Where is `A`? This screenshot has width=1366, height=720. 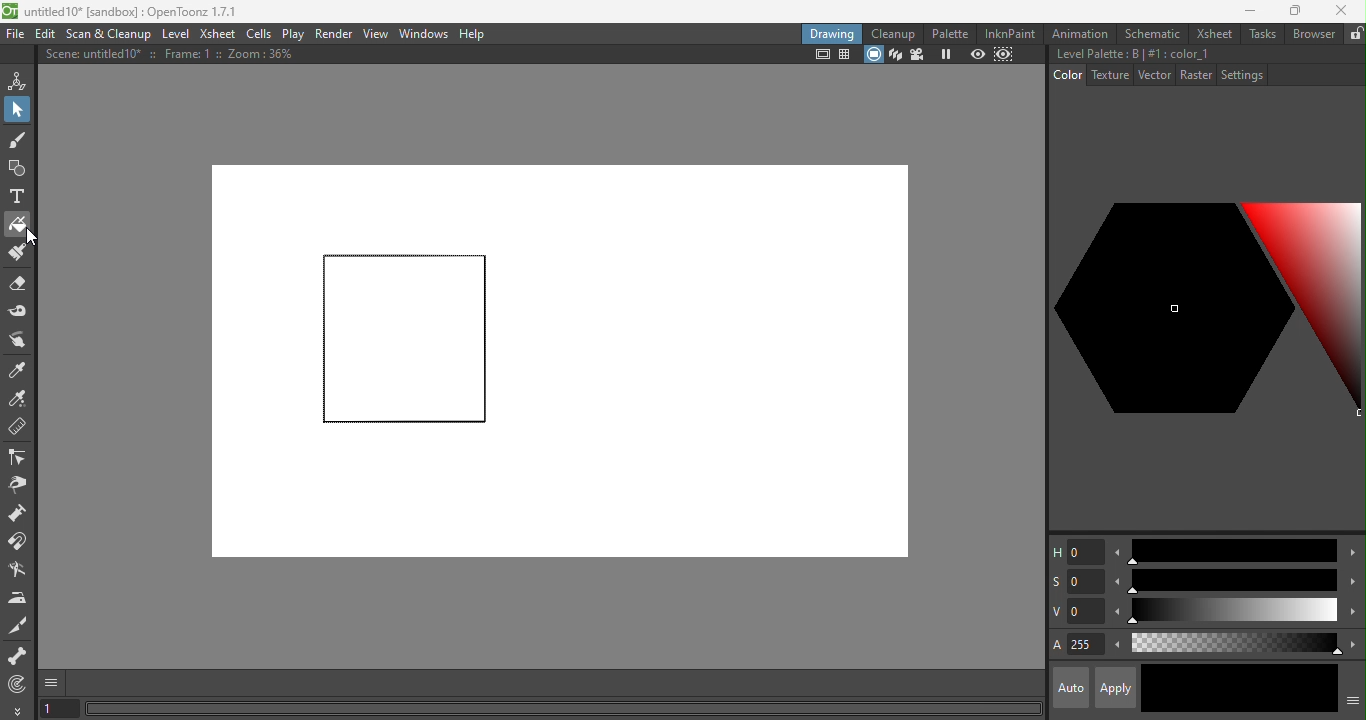 A is located at coordinates (1077, 646).